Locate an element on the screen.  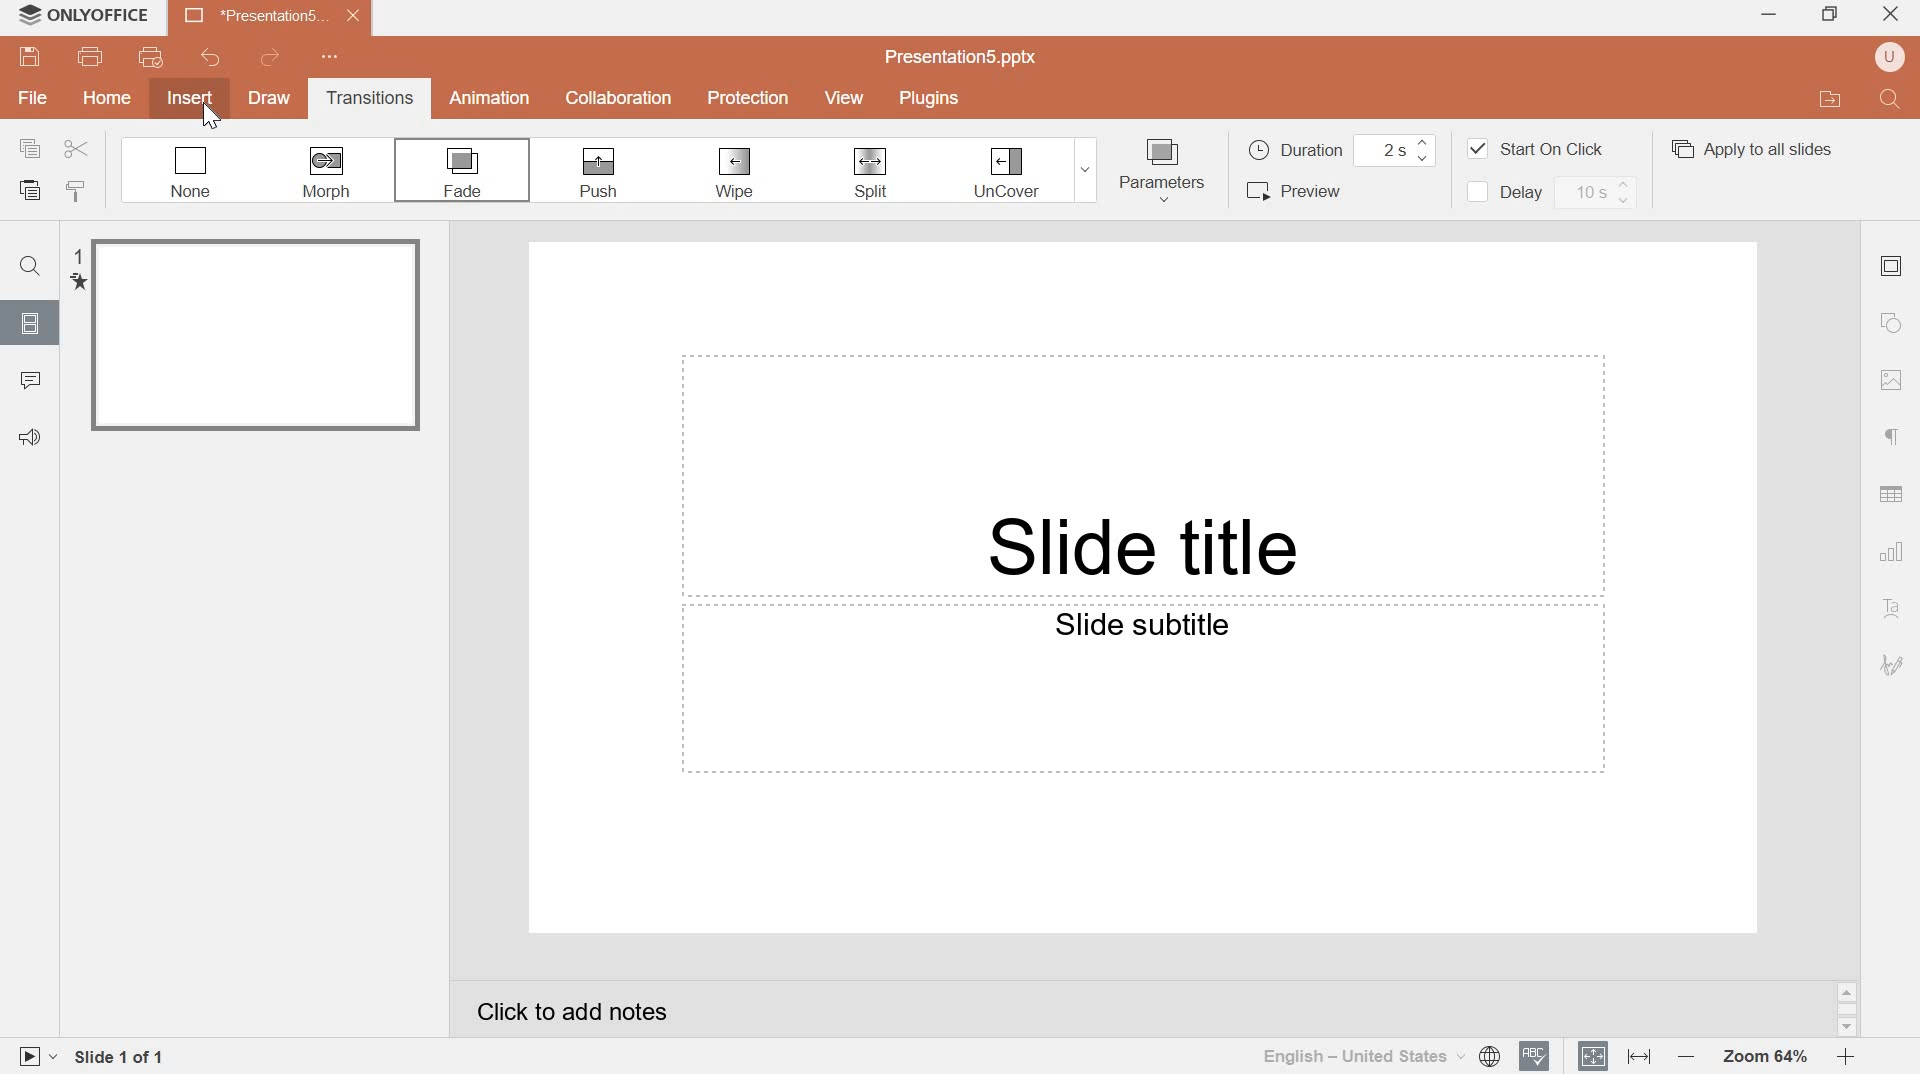
shape settings is located at coordinates (1889, 324).